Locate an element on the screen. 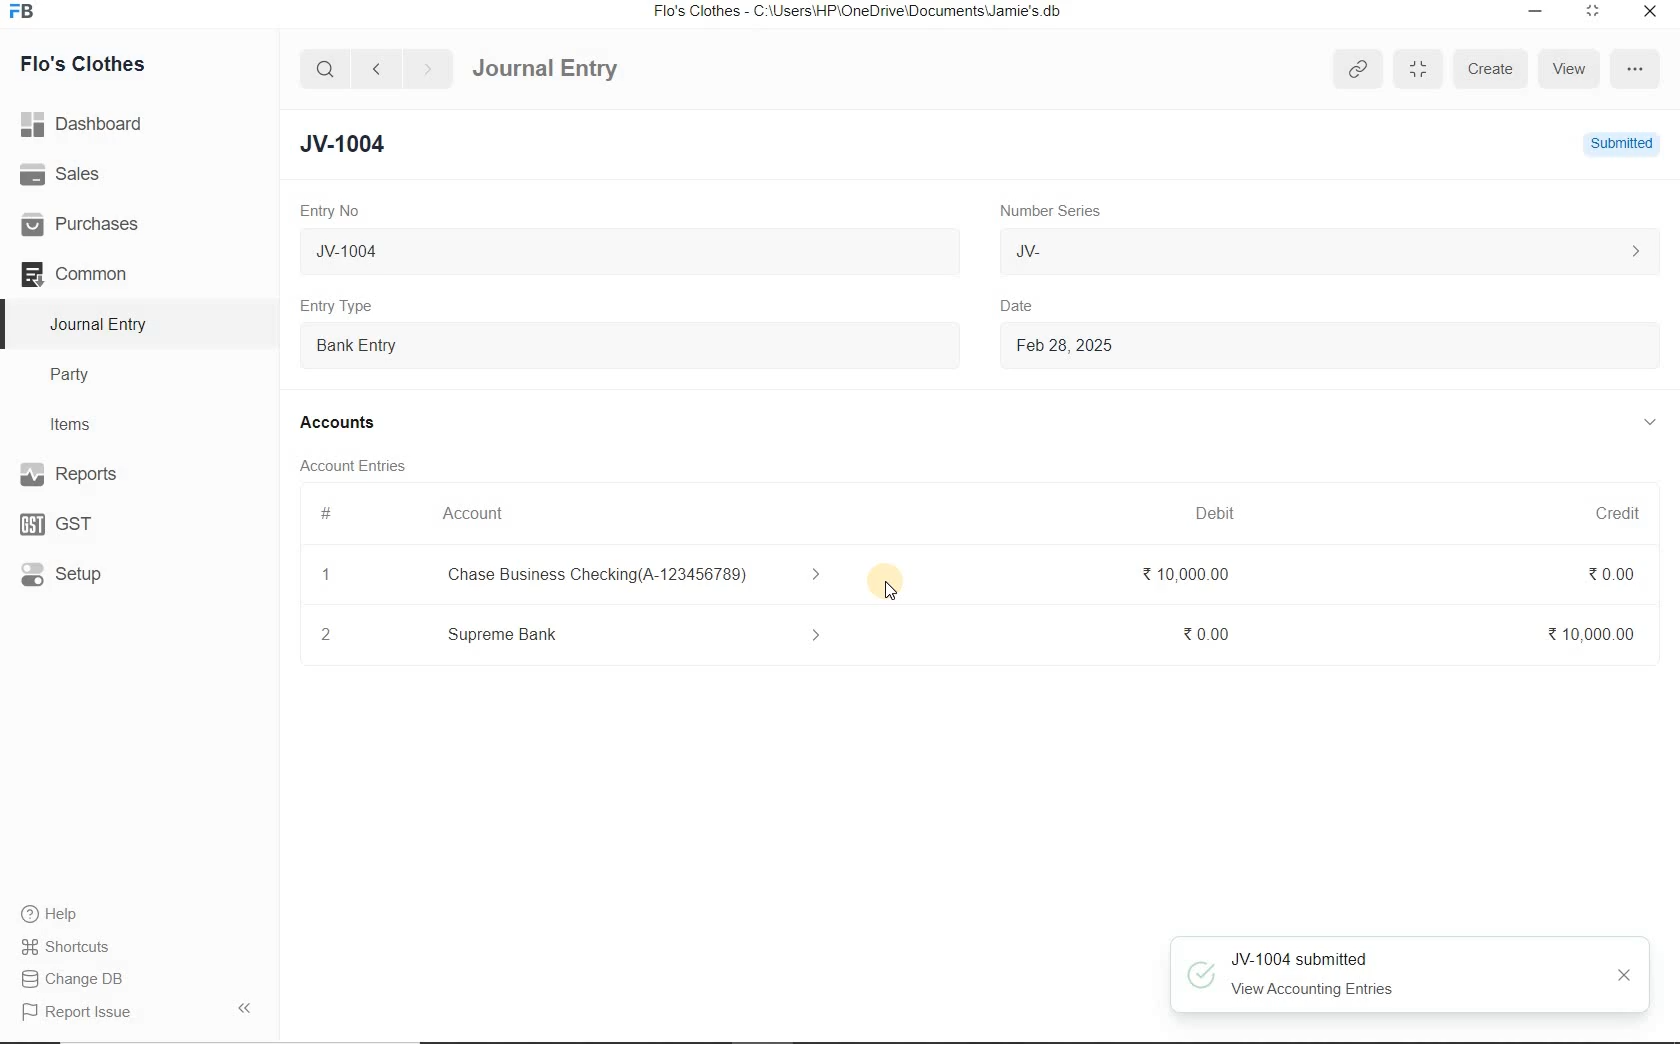  ₹10,000.00 is located at coordinates (1573, 632).